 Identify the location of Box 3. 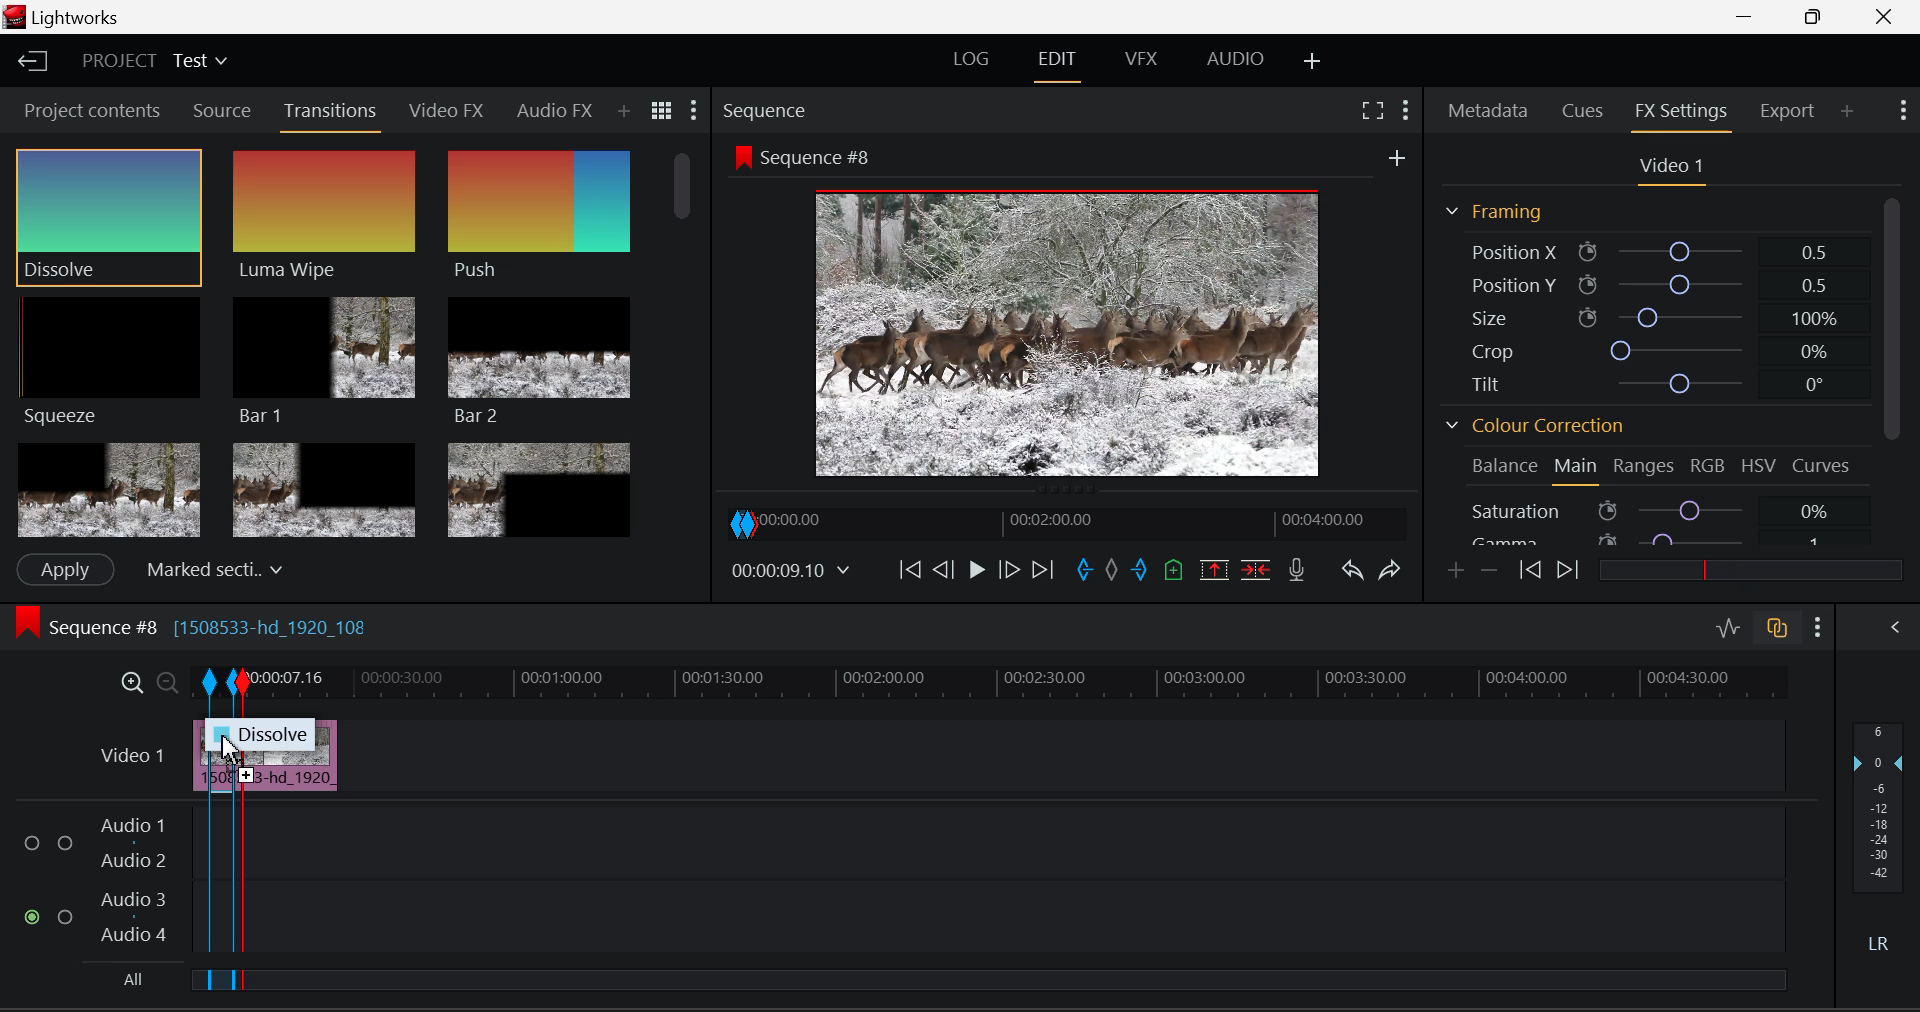
(541, 486).